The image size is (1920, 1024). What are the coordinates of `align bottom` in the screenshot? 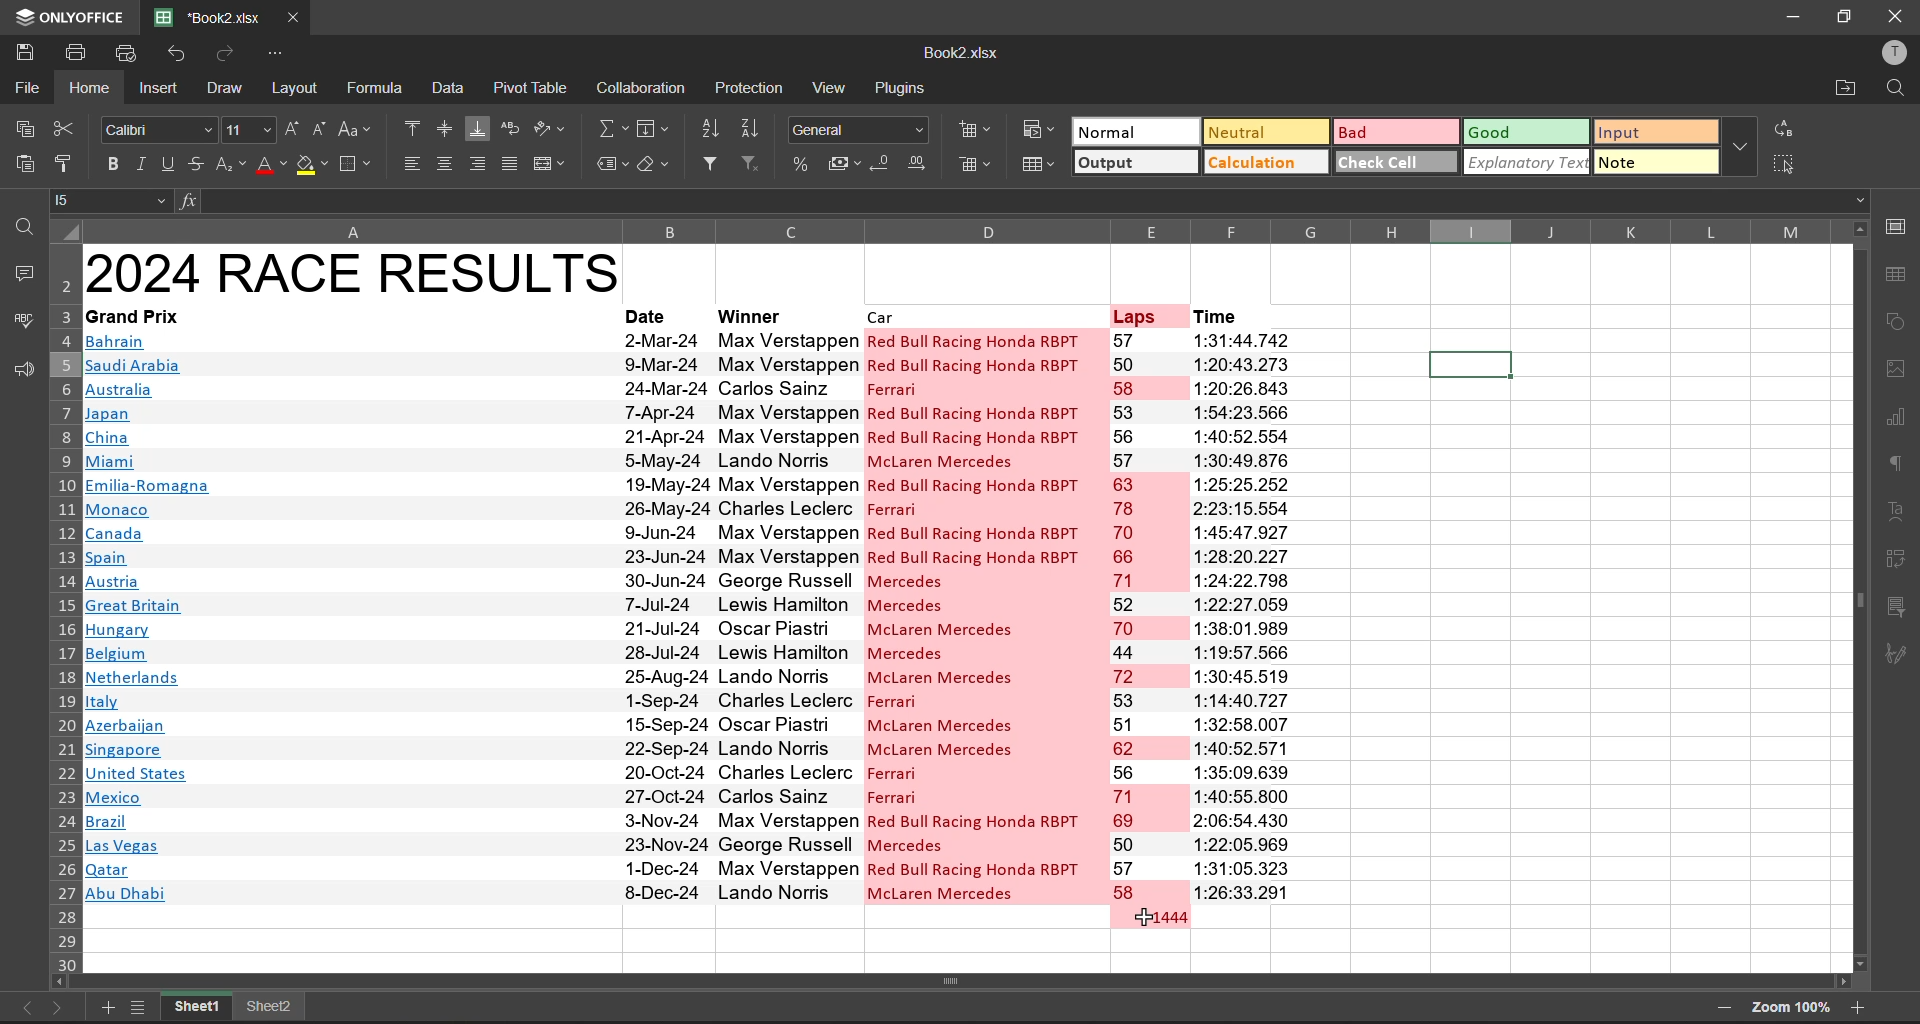 It's located at (476, 127).